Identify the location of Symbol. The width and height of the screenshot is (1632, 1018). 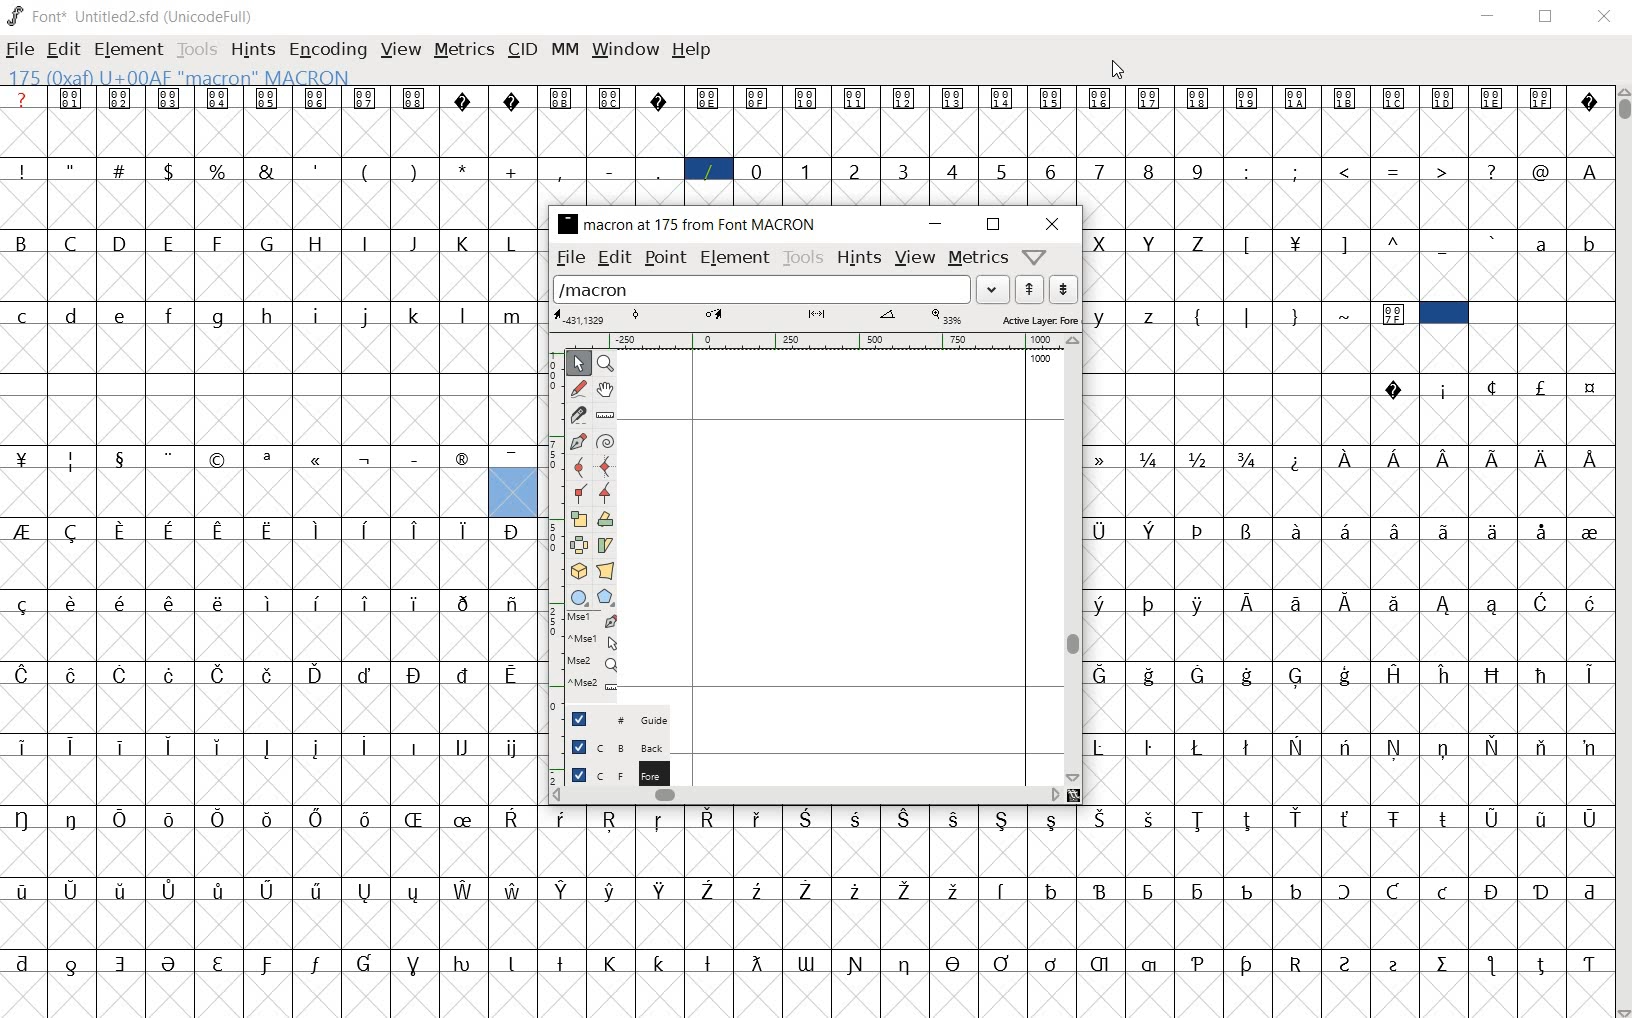
(1540, 97).